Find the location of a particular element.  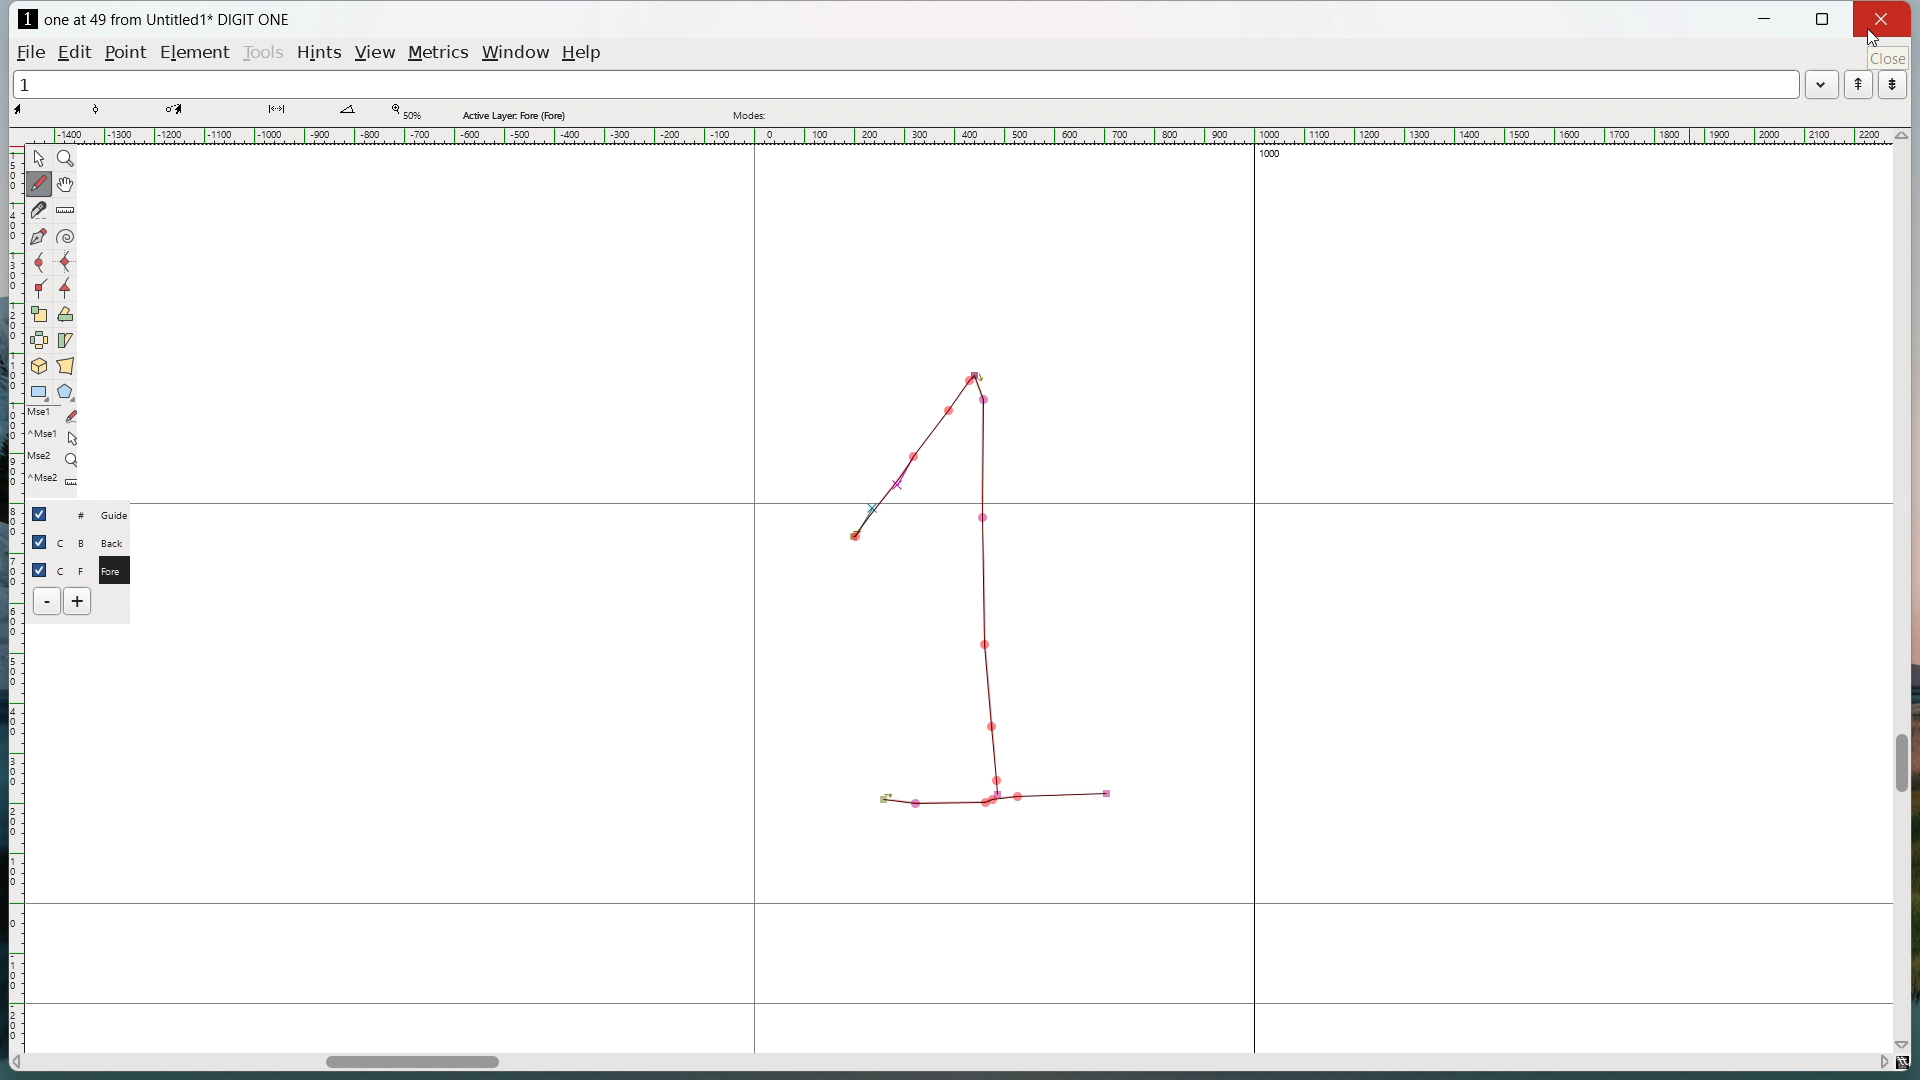

add a curve point always either vertical or horizontal is located at coordinates (65, 263).